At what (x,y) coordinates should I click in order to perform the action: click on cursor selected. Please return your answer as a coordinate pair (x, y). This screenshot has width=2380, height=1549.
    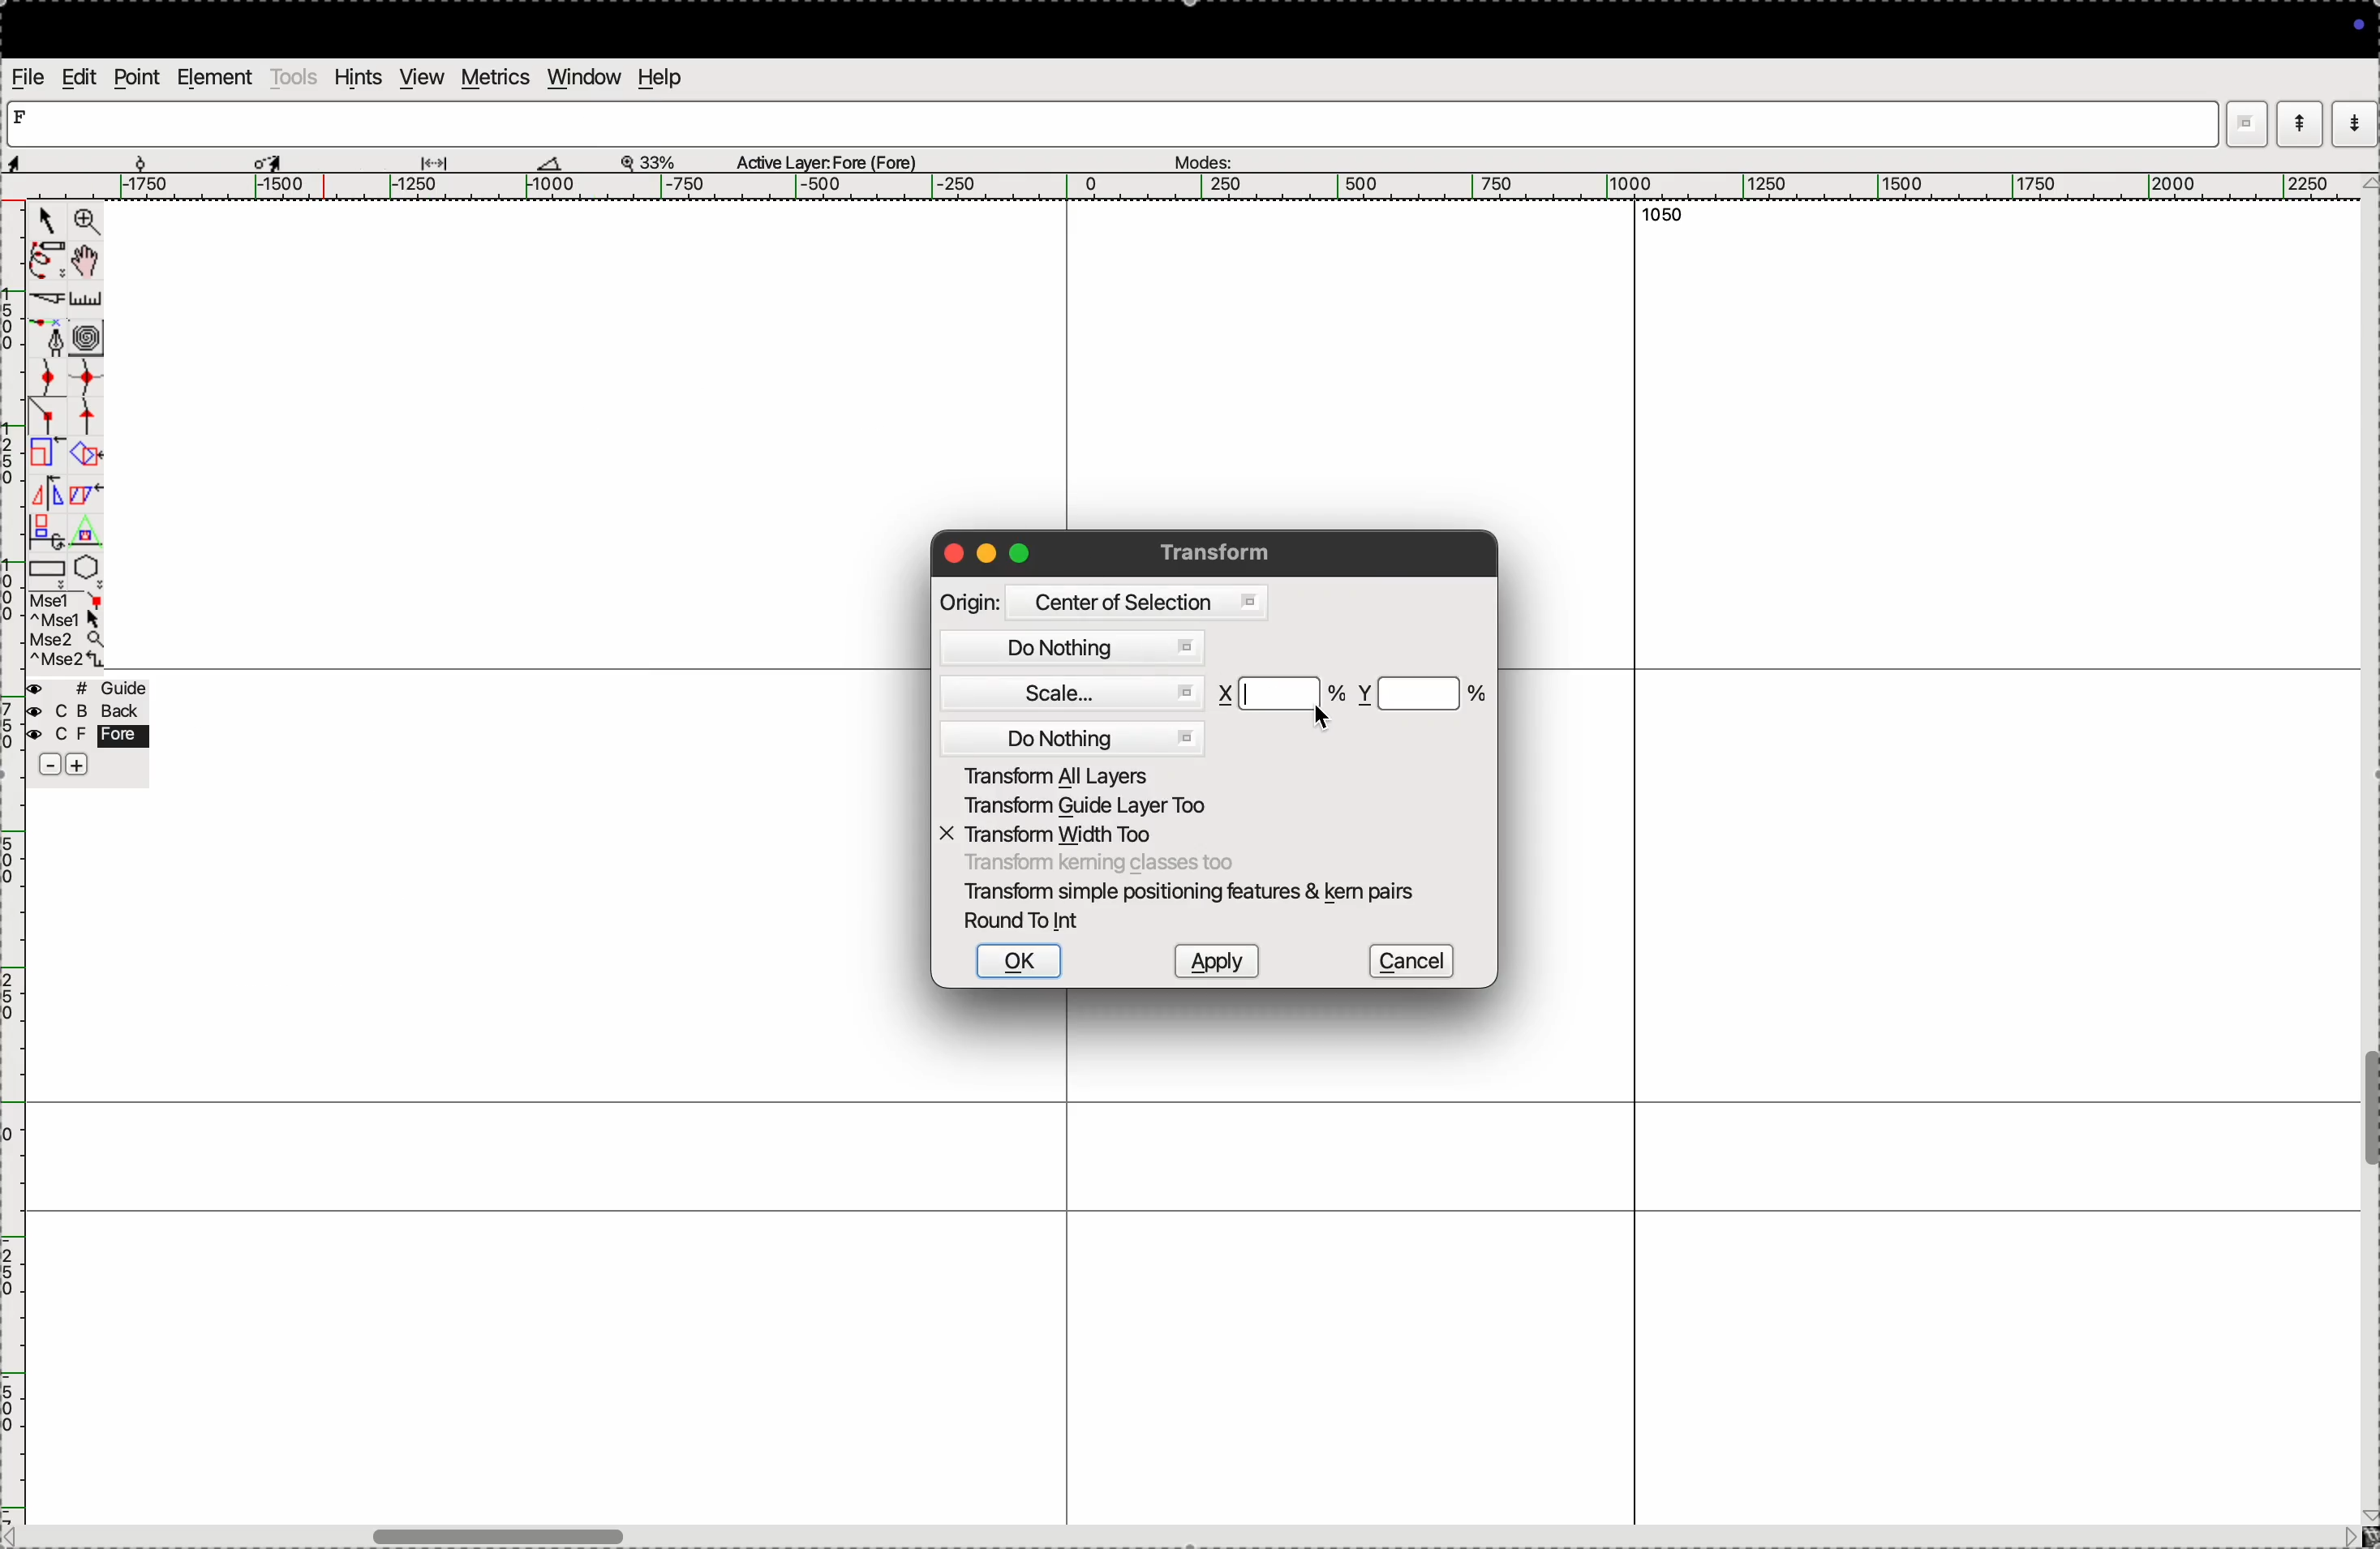
    Looking at the image, I should click on (271, 159).